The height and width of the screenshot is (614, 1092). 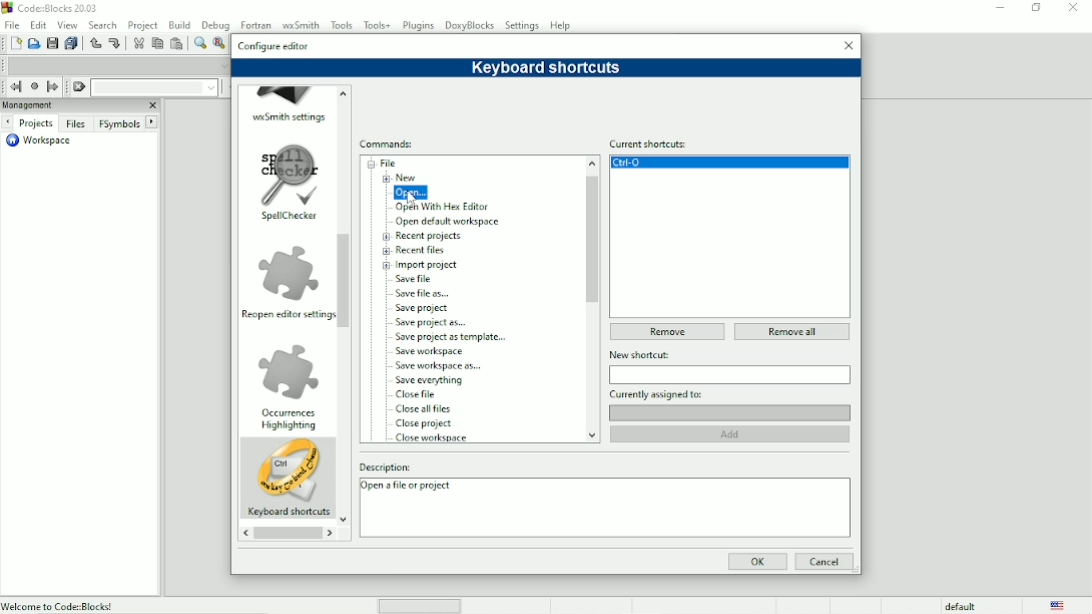 I want to click on Close file, so click(x=421, y=394).